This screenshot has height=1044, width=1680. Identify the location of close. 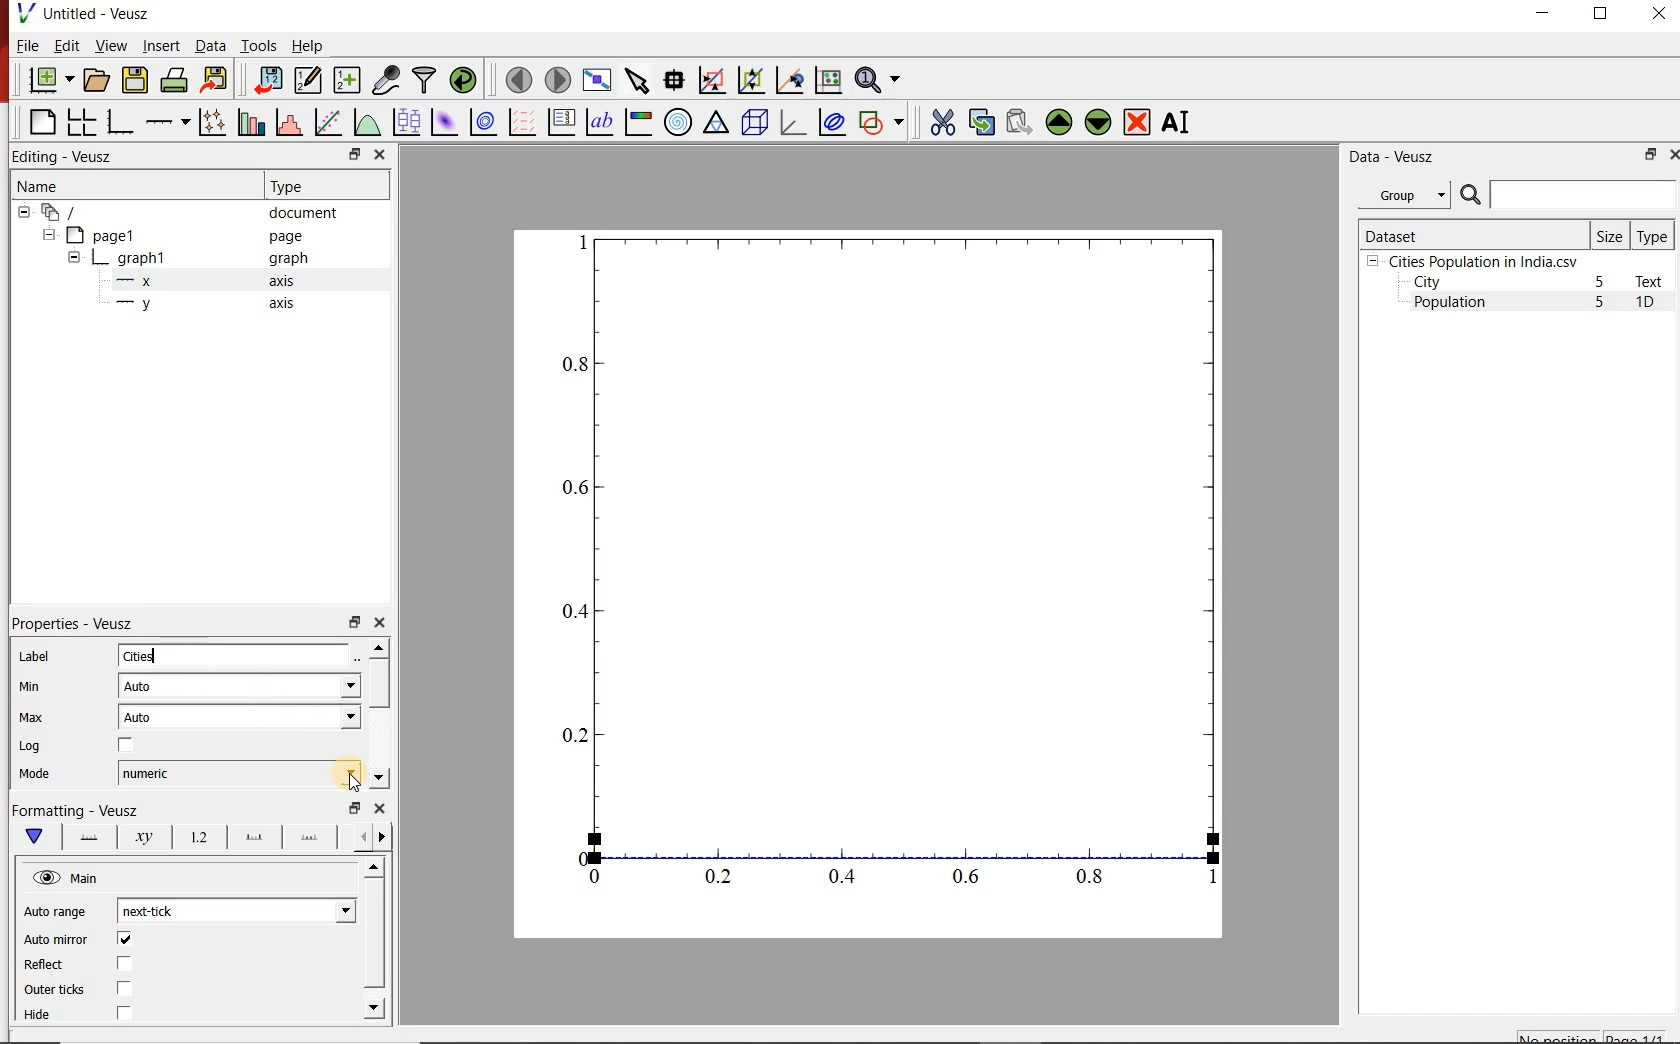
(1672, 154).